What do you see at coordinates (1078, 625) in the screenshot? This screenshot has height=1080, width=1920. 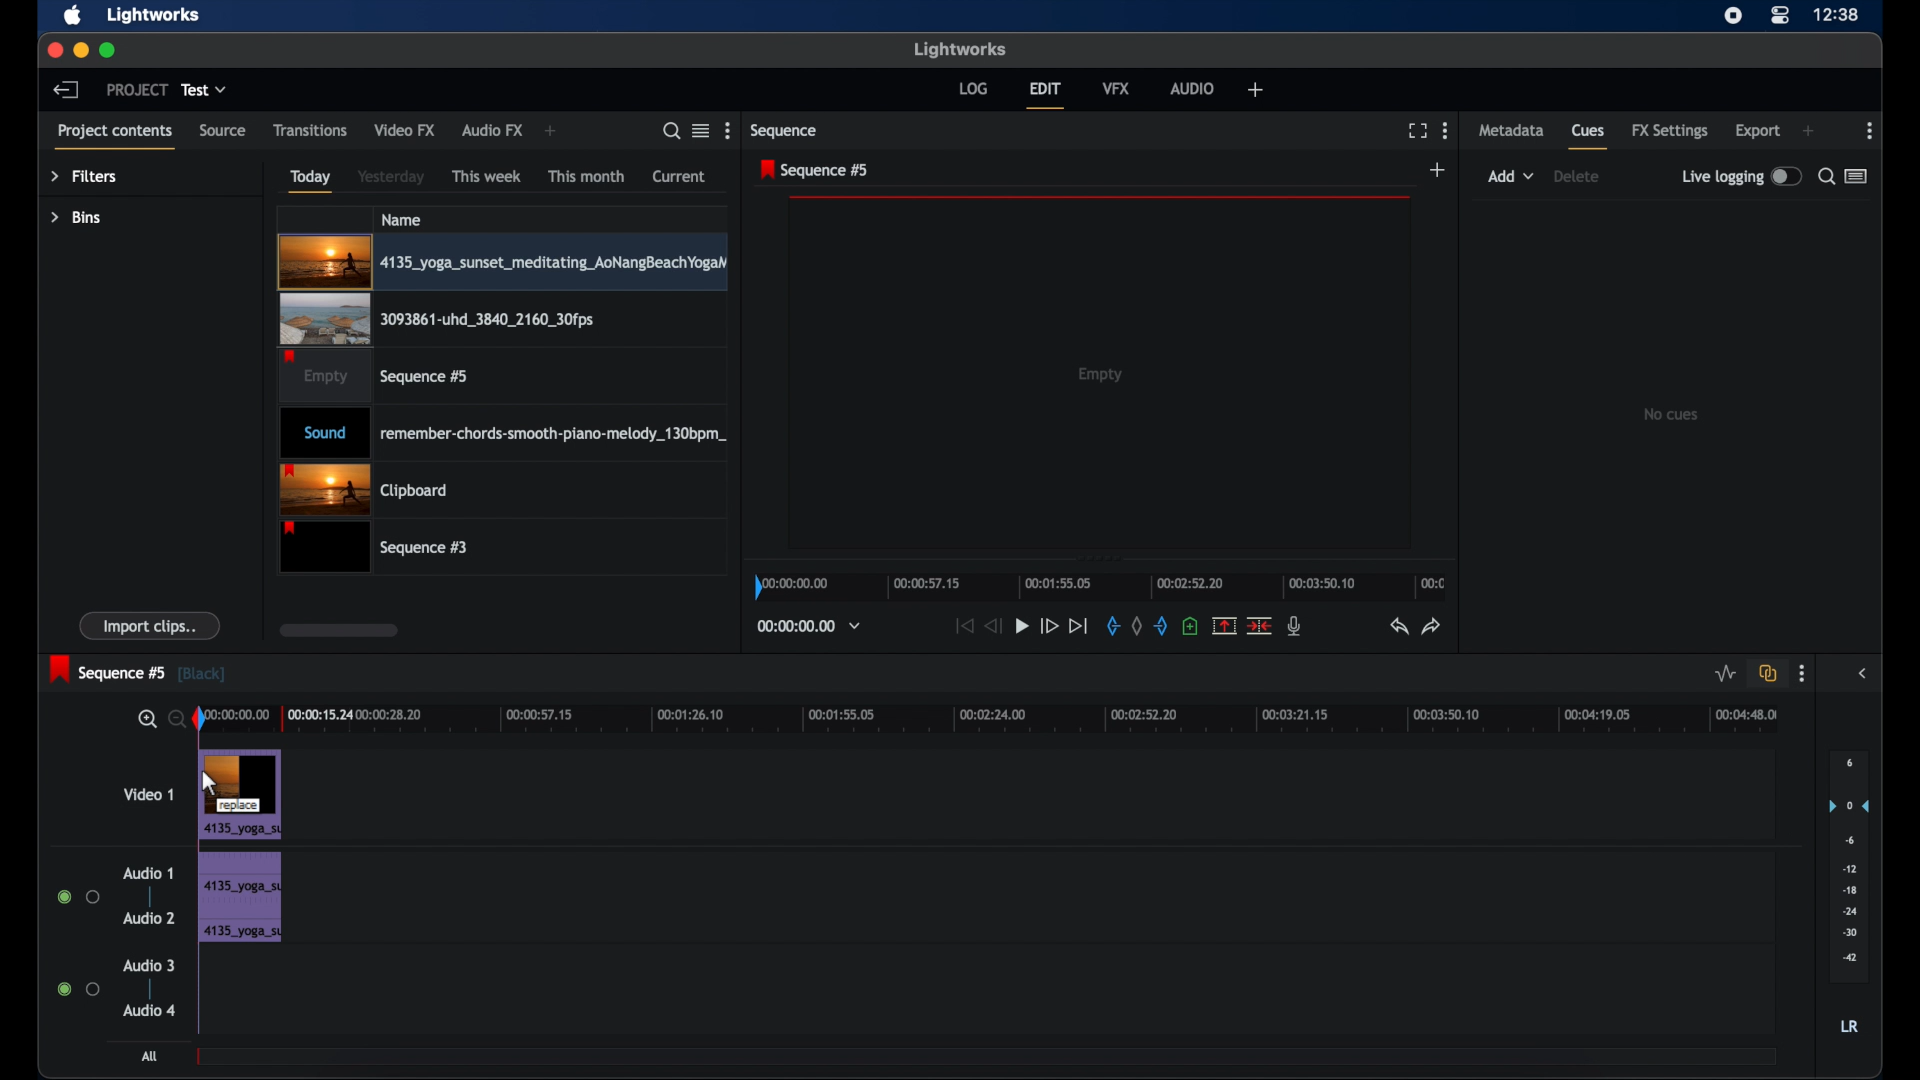 I see `jump to end` at bounding box center [1078, 625].